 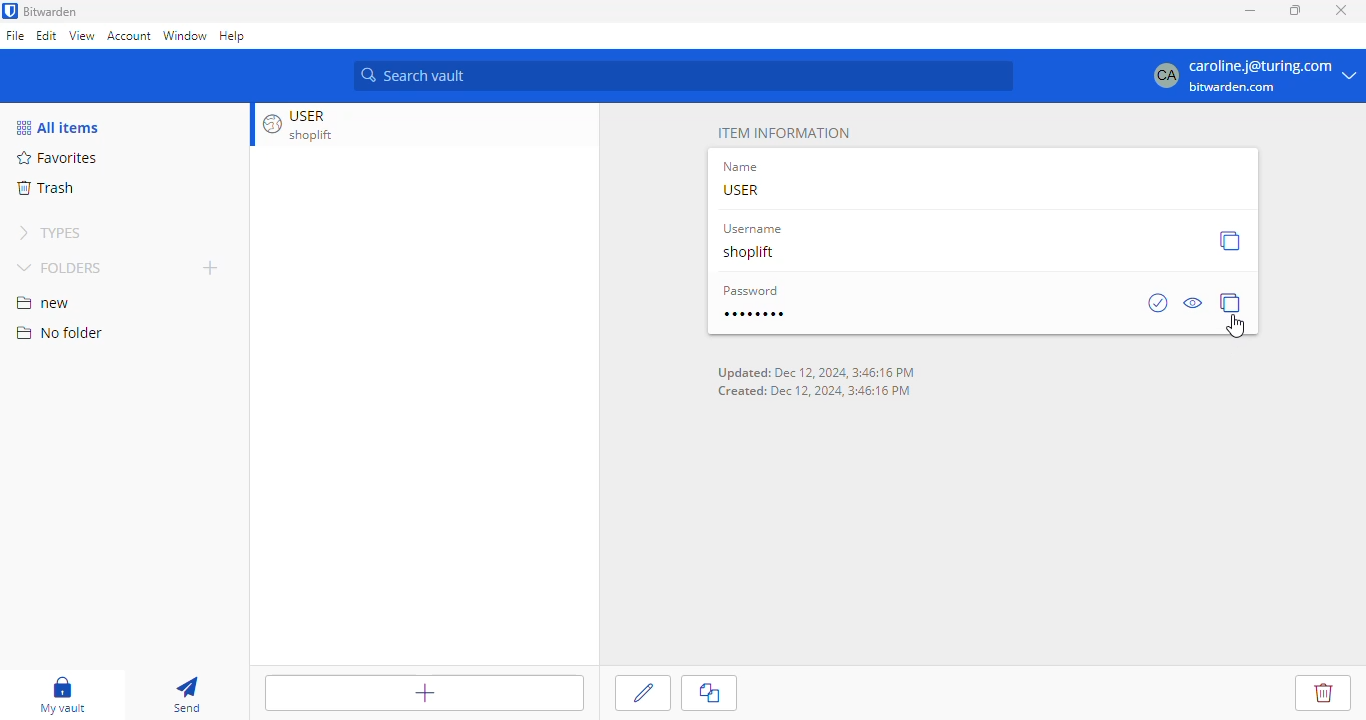 I want to click on toggle visibility, so click(x=1194, y=303).